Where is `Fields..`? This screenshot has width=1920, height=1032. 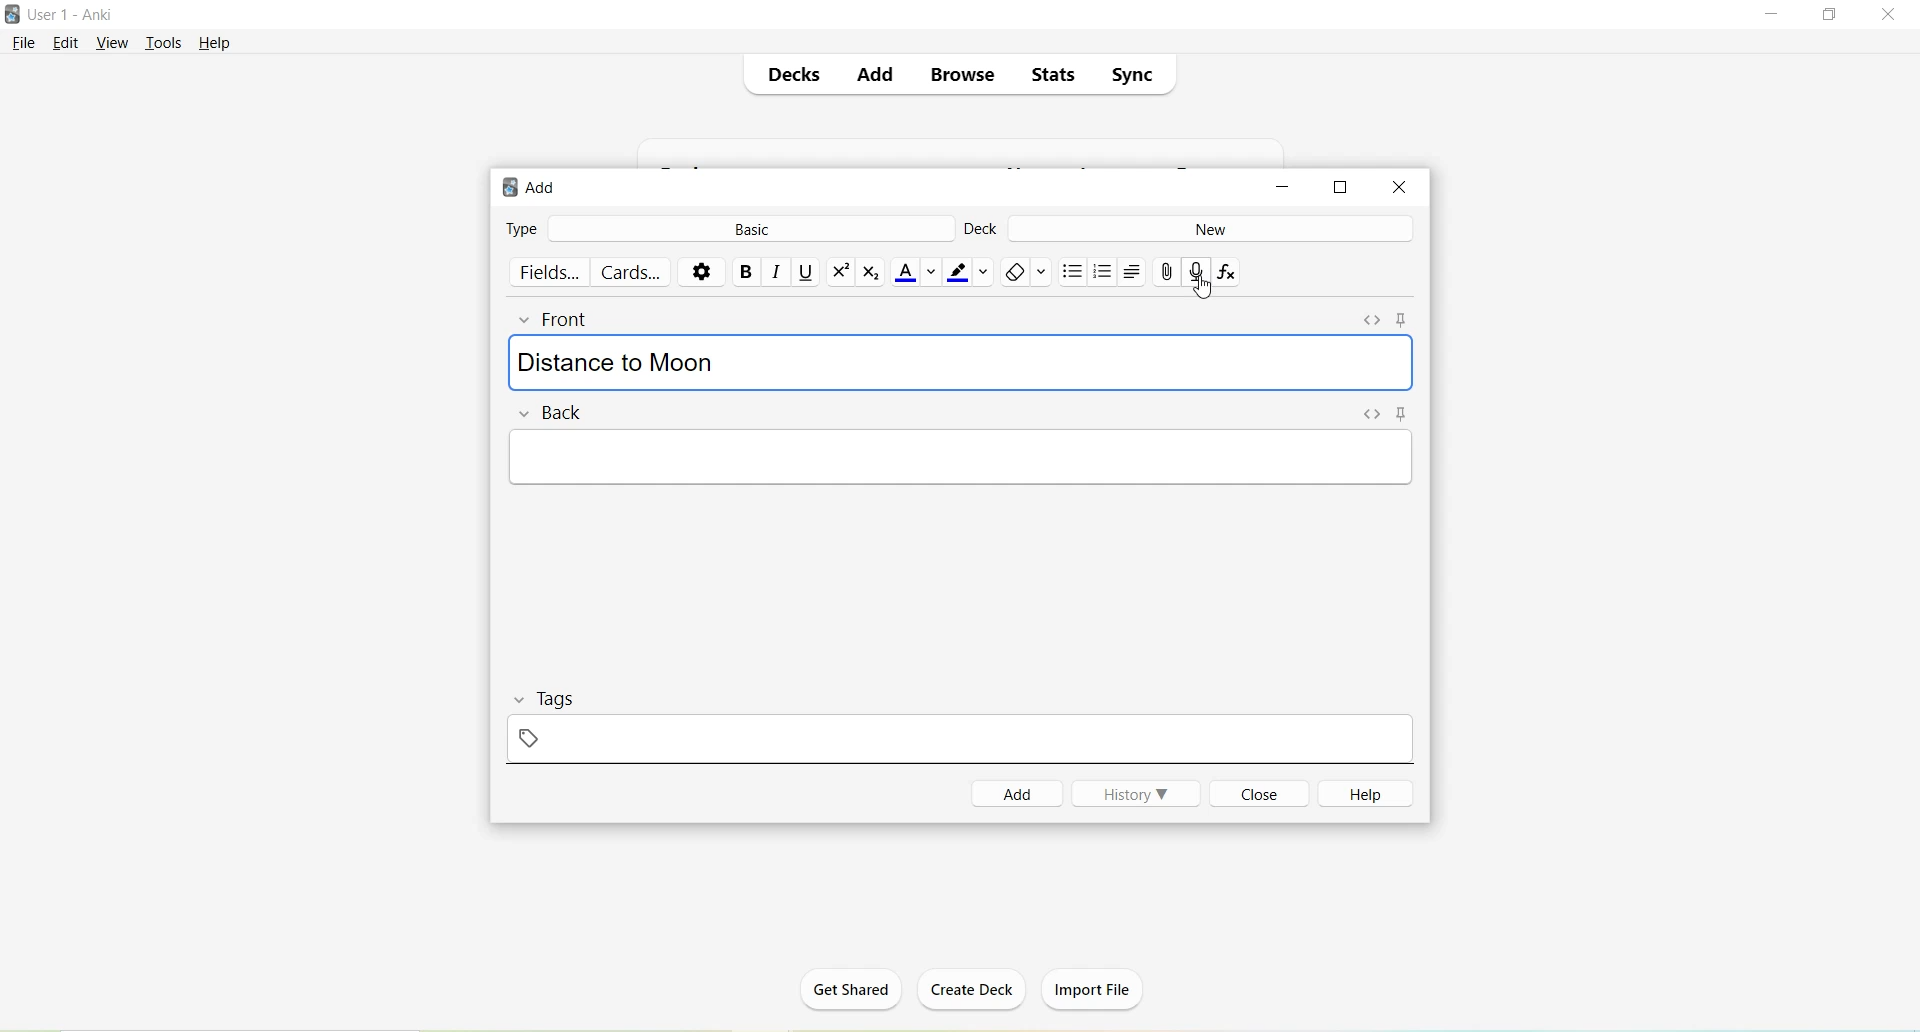 Fields.. is located at coordinates (550, 272).